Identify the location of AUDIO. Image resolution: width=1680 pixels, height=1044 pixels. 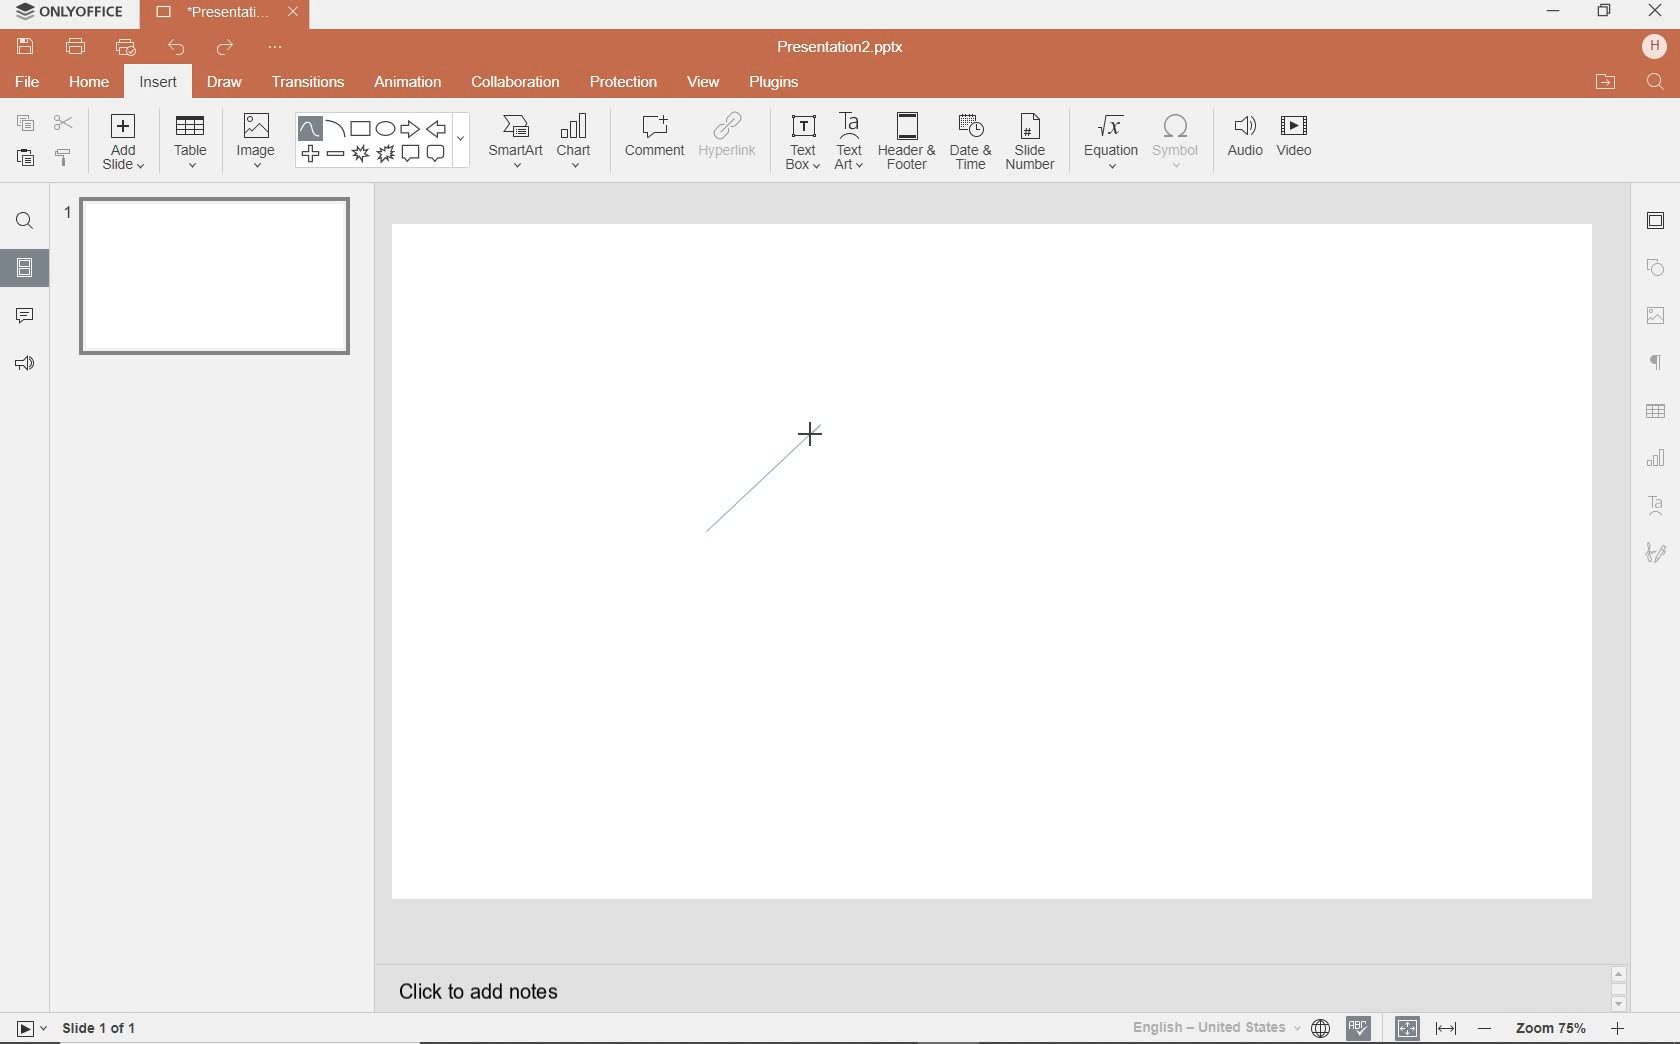
(1246, 137).